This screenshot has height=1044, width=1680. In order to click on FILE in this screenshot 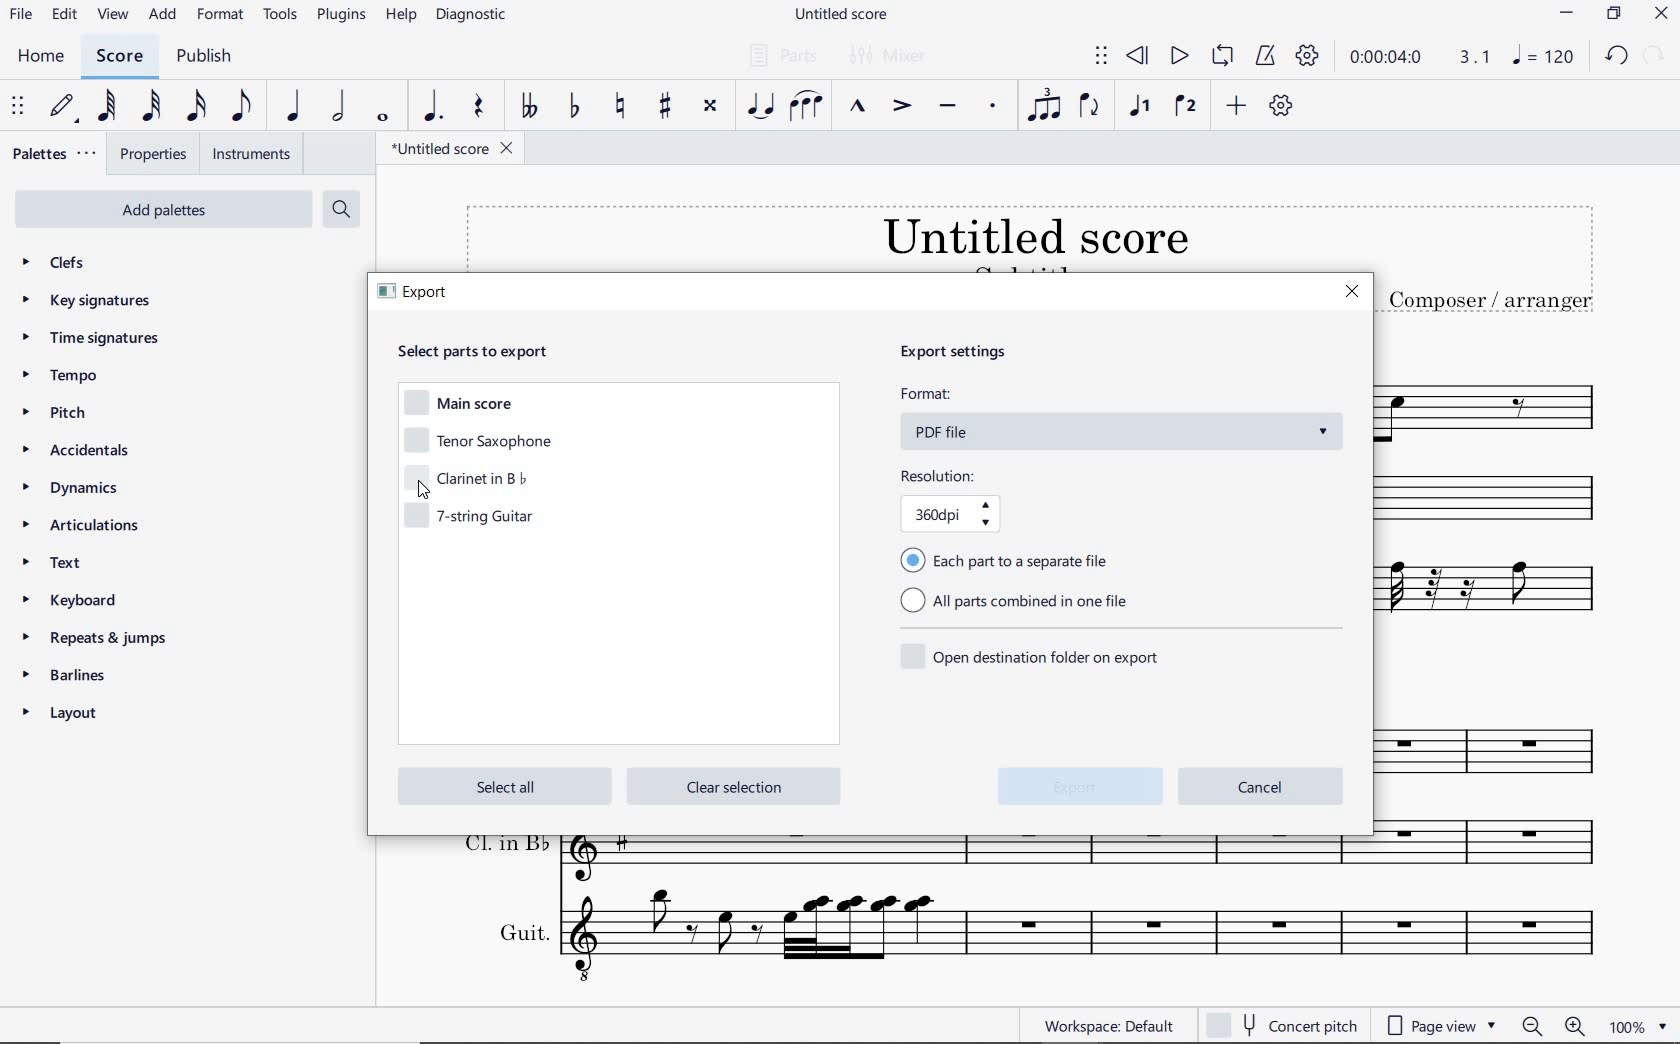, I will do `click(20, 16)`.